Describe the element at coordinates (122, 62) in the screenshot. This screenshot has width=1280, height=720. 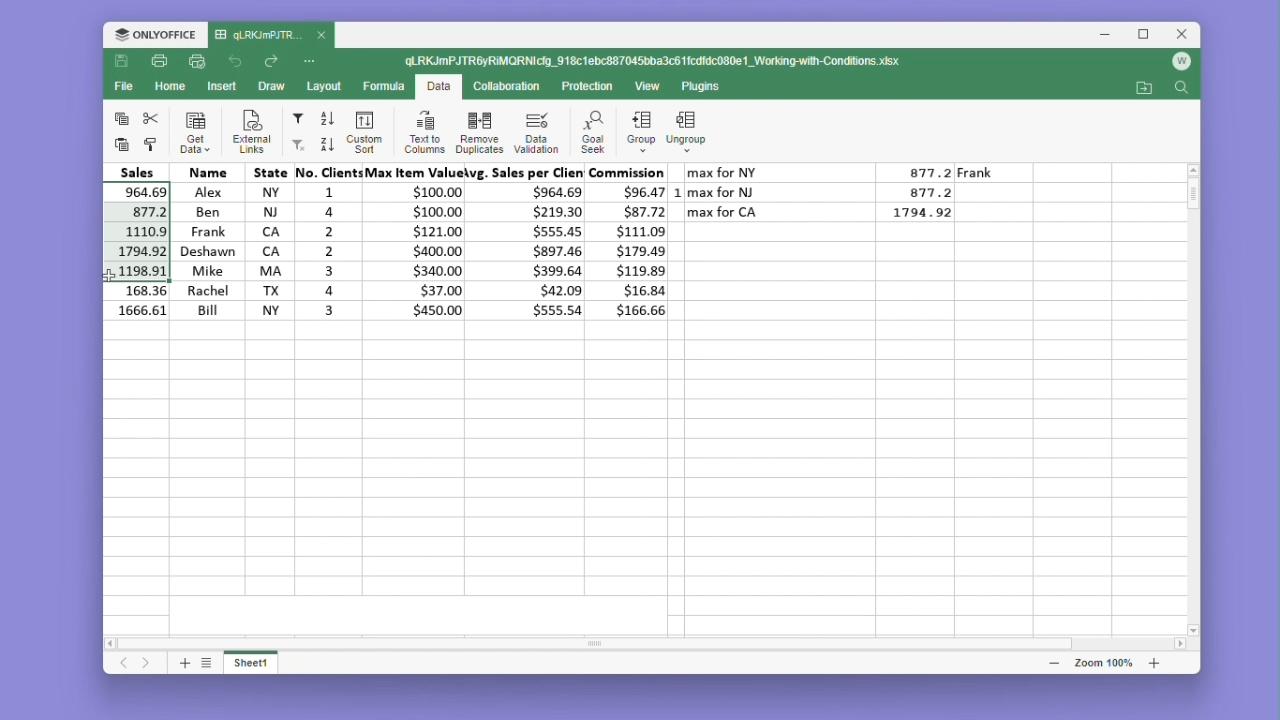
I see `Save` at that location.